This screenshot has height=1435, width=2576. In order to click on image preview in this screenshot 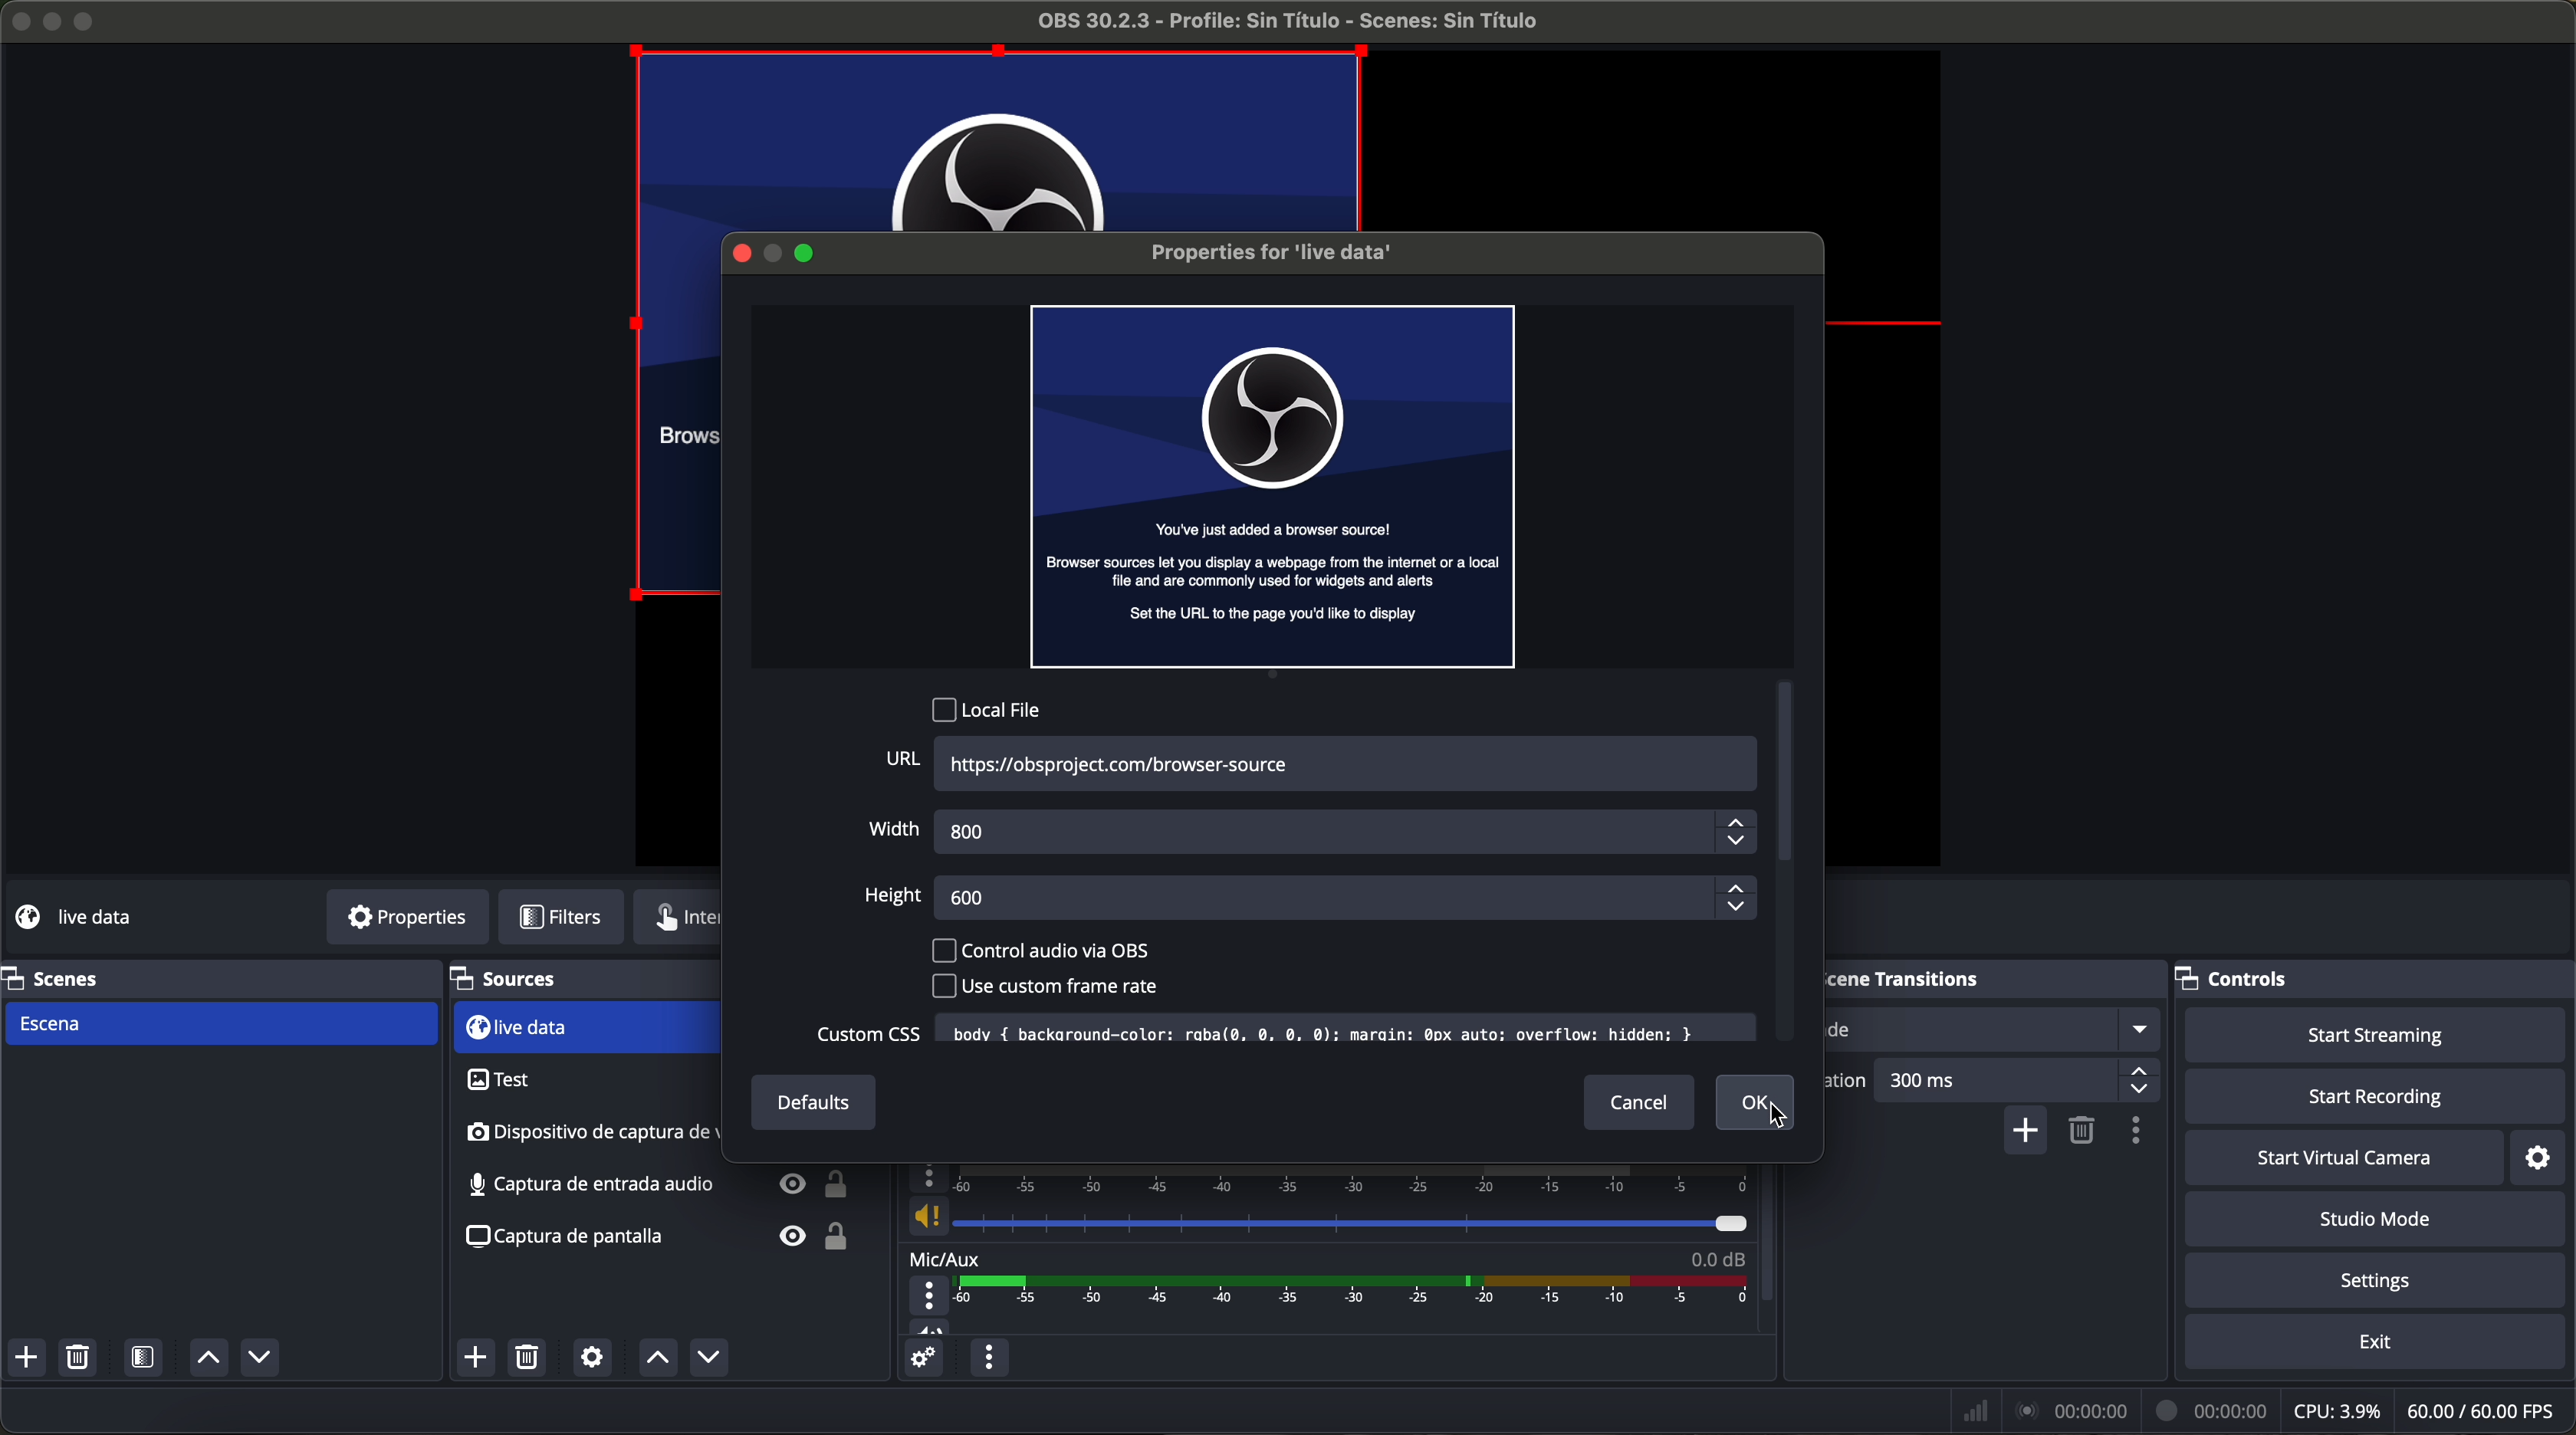, I will do `click(998, 138)`.